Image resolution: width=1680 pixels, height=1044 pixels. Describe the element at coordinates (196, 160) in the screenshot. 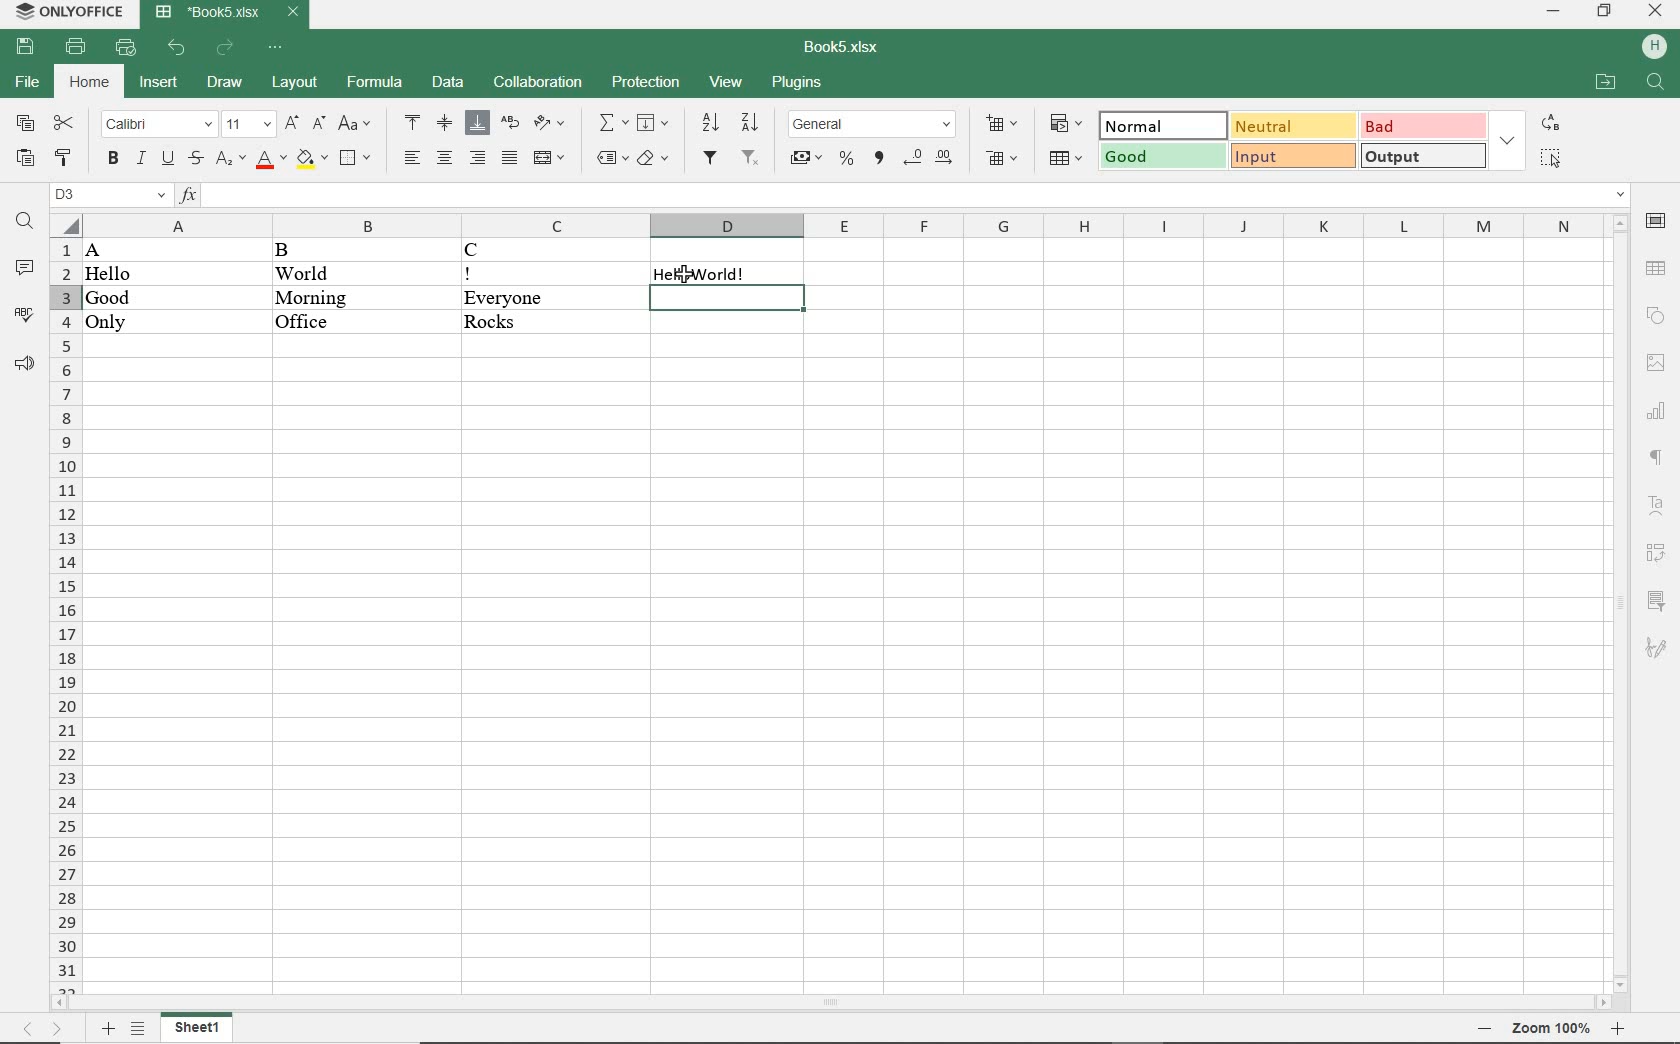

I see `STRIKETHROUGH` at that location.